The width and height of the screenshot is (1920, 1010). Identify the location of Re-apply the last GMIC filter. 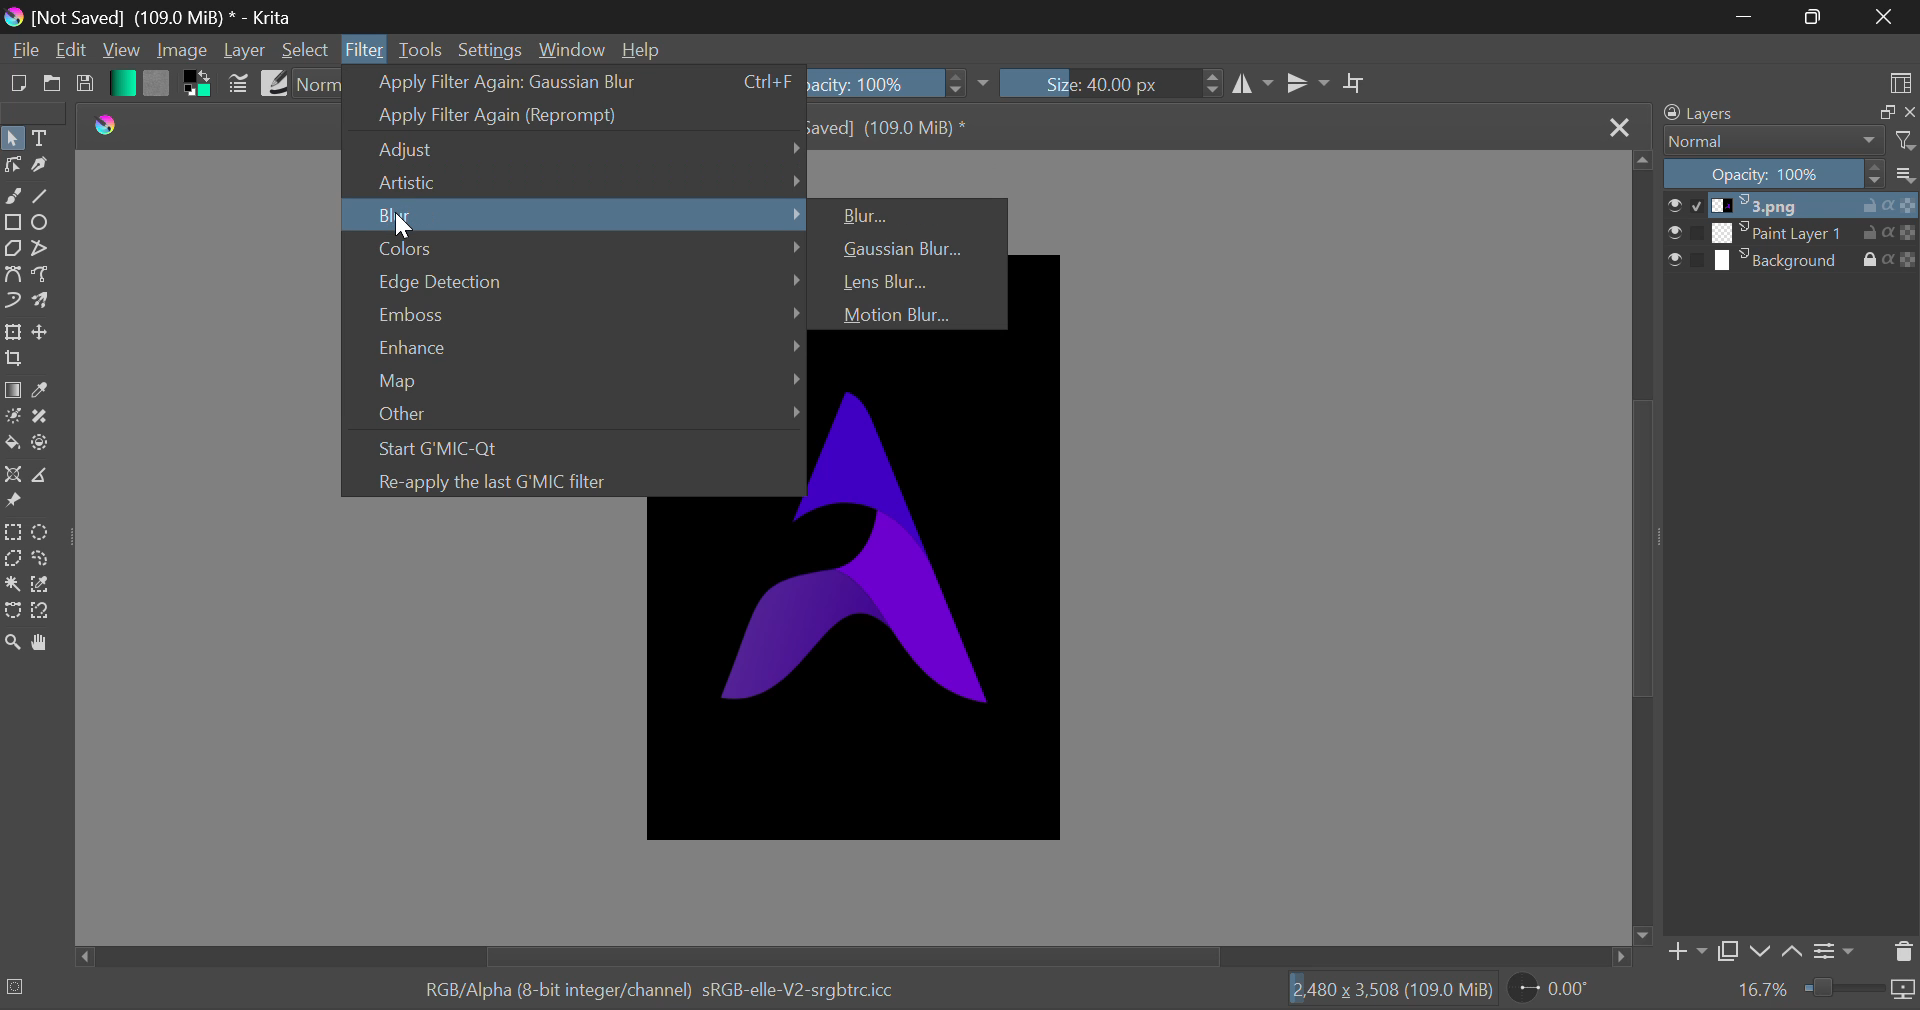
(566, 479).